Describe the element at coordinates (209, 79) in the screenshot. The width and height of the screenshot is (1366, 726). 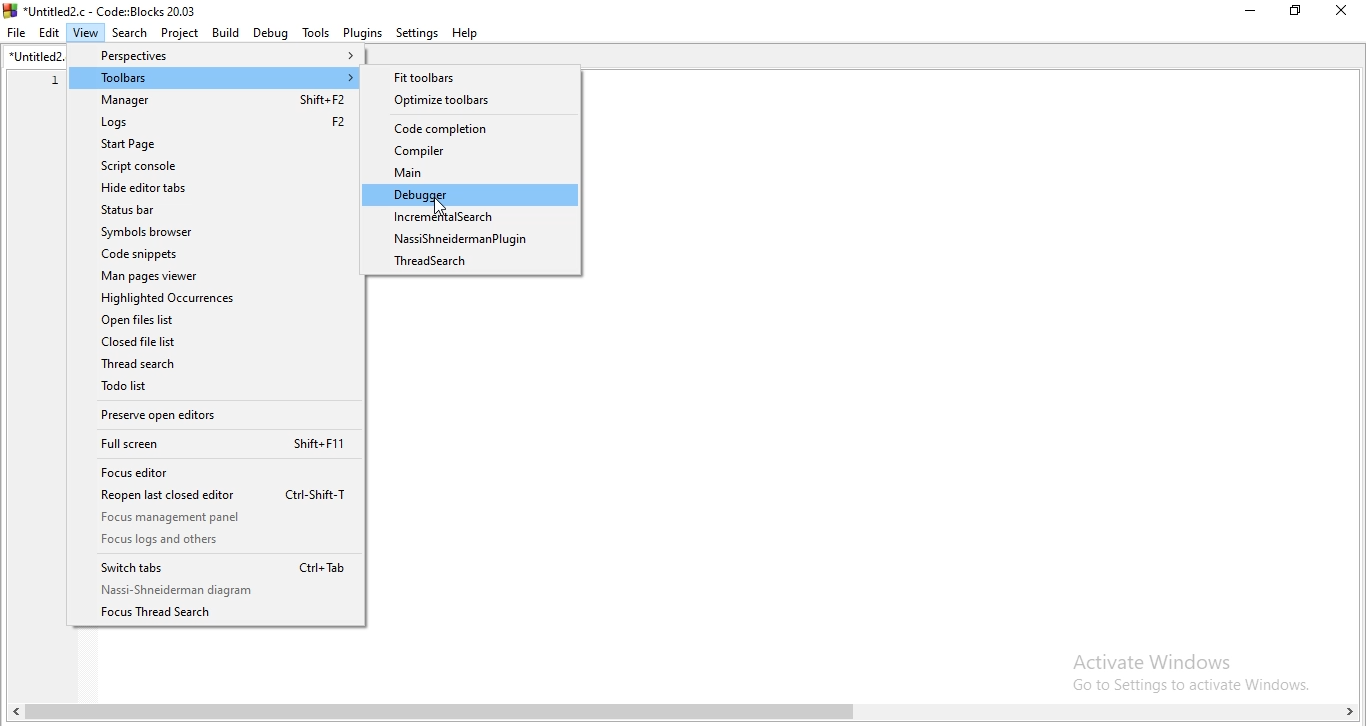
I see `Toolbars` at that location.